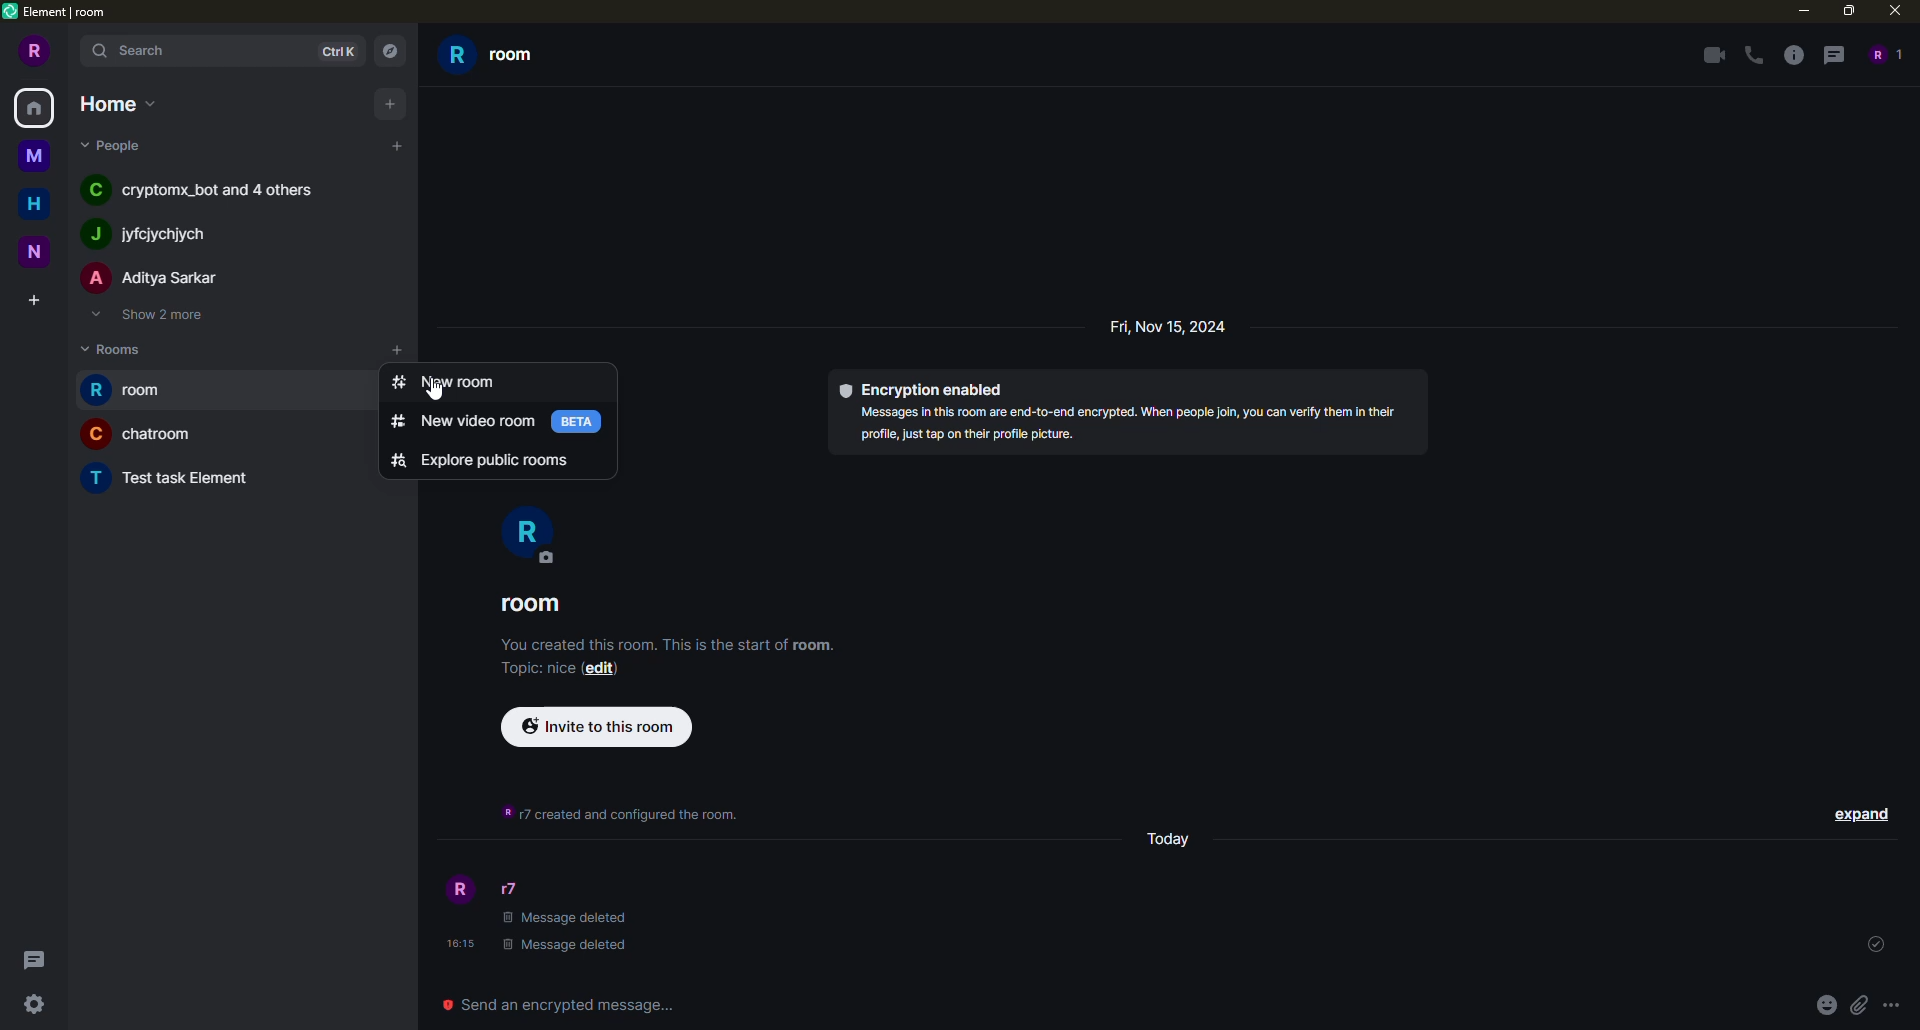  What do you see at coordinates (399, 350) in the screenshot?
I see `add room` at bounding box center [399, 350].